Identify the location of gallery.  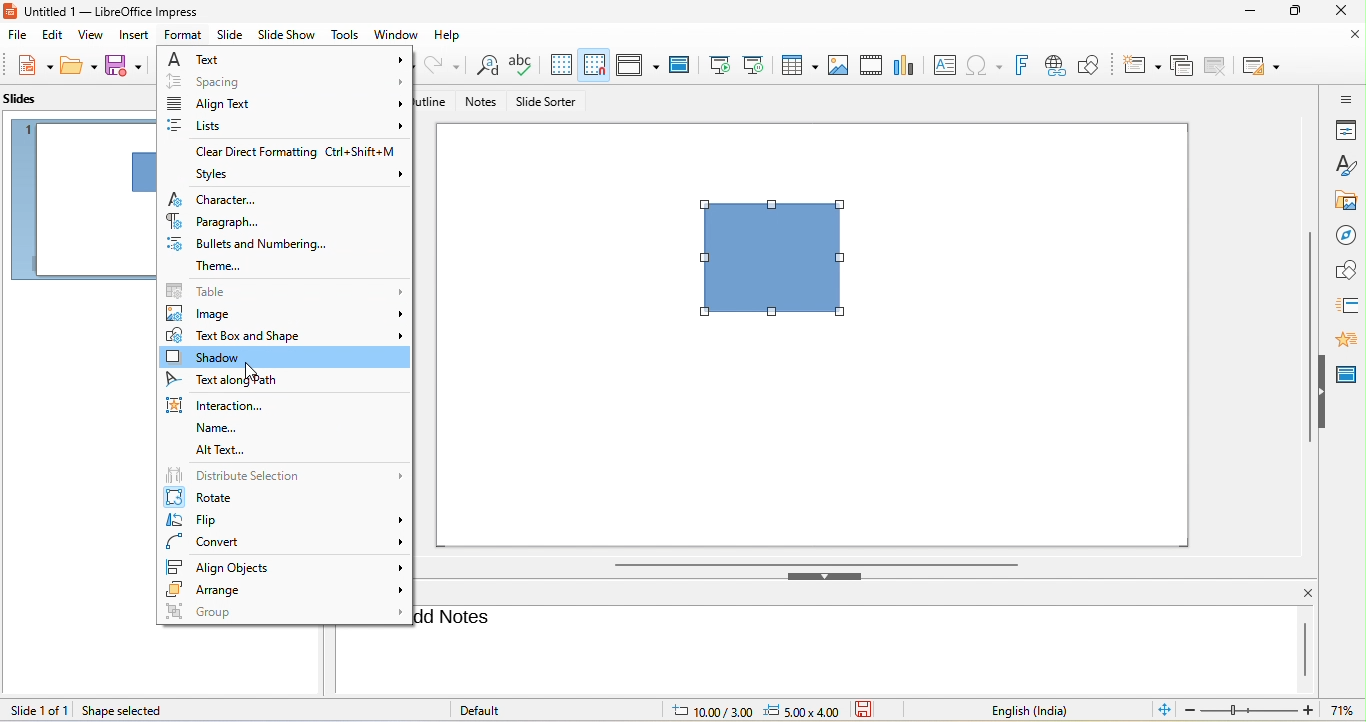
(1342, 198).